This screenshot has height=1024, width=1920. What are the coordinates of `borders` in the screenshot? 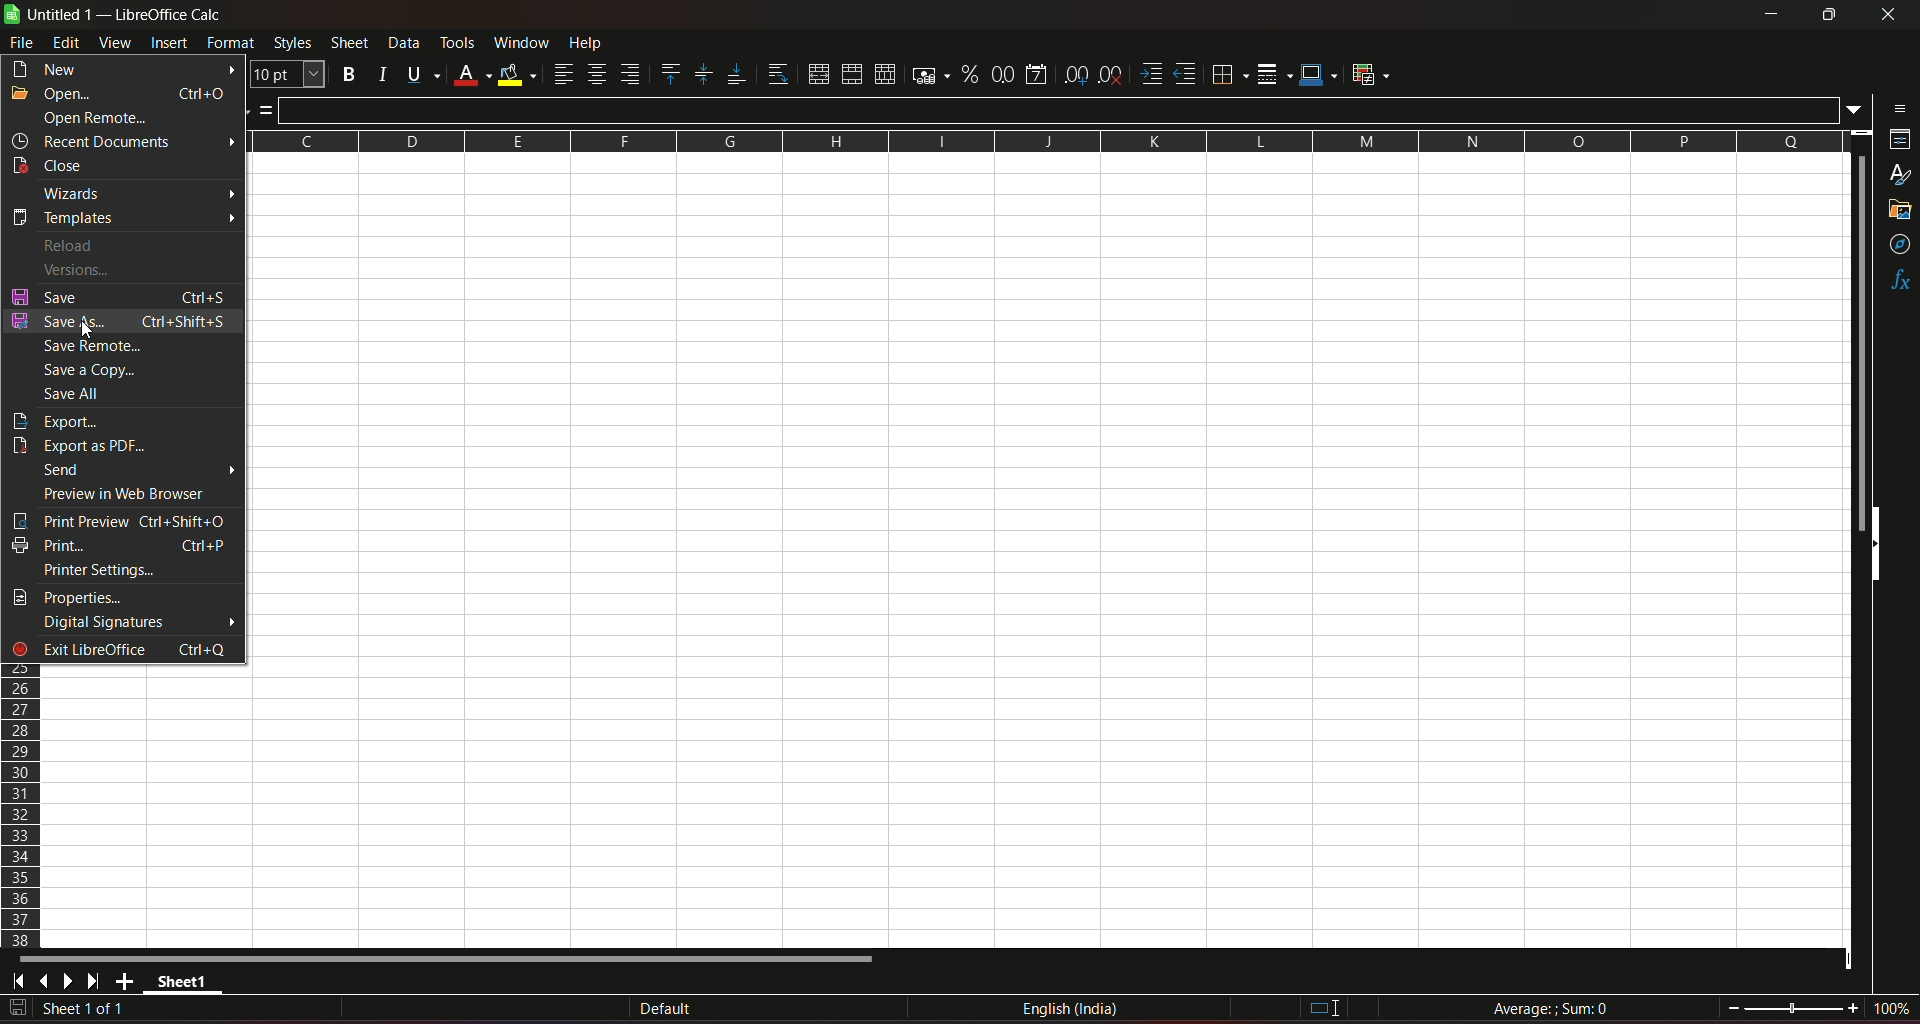 It's located at (1229, 75).